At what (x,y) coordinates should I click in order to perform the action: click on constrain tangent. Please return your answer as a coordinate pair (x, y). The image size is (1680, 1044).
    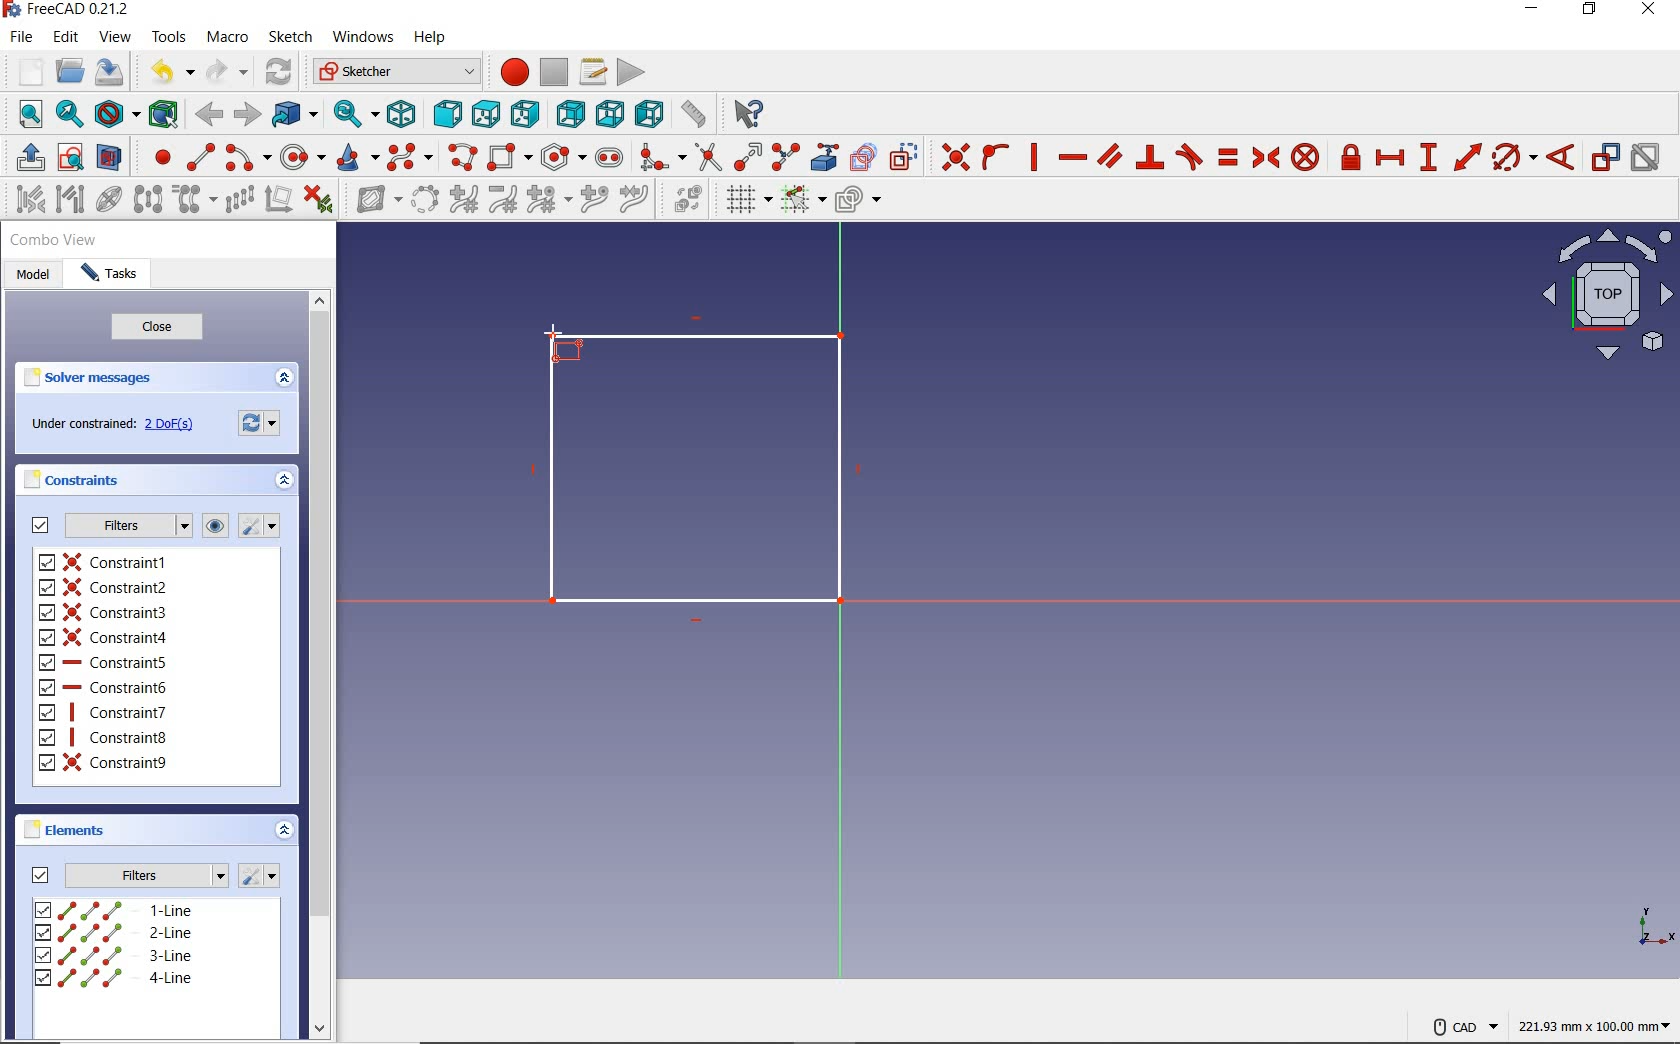
    Looking at the image, I should click on (1190, 157).